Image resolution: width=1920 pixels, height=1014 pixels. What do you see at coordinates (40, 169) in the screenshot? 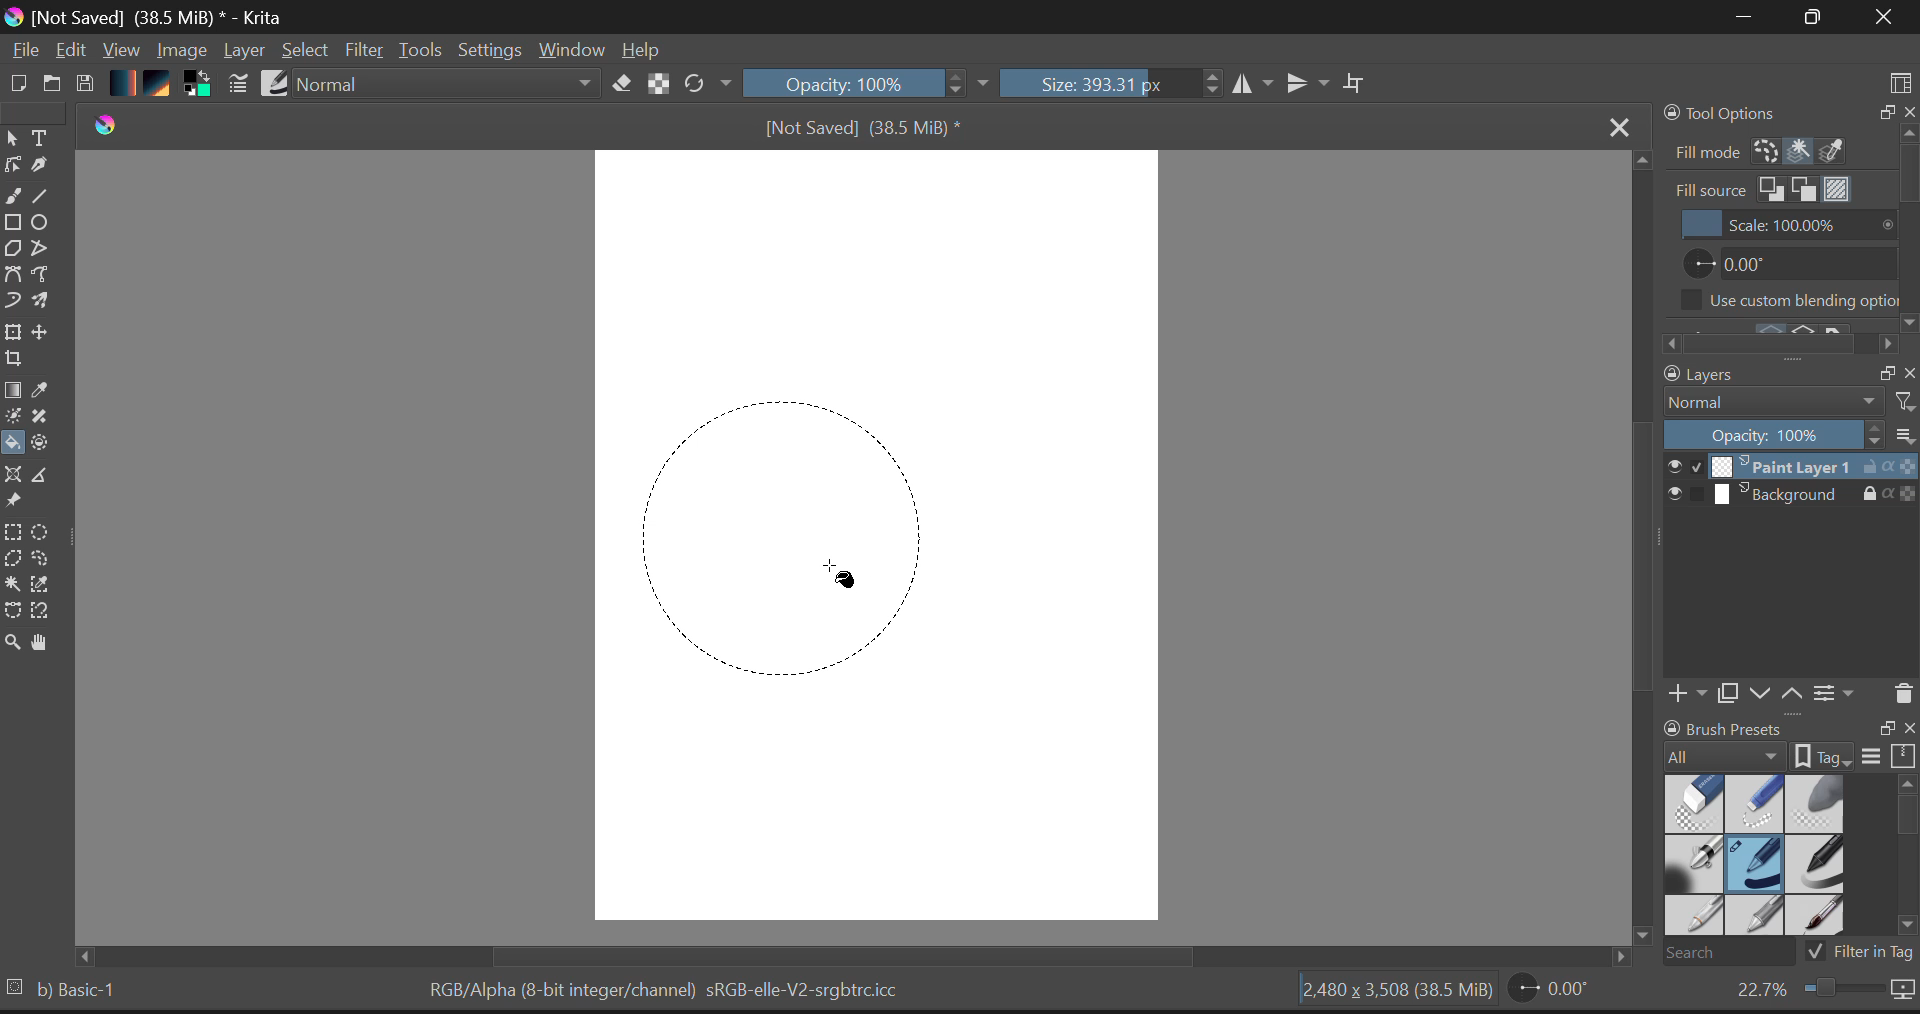
I see `Calligraphic Tool` at bounding box center [40, 169].